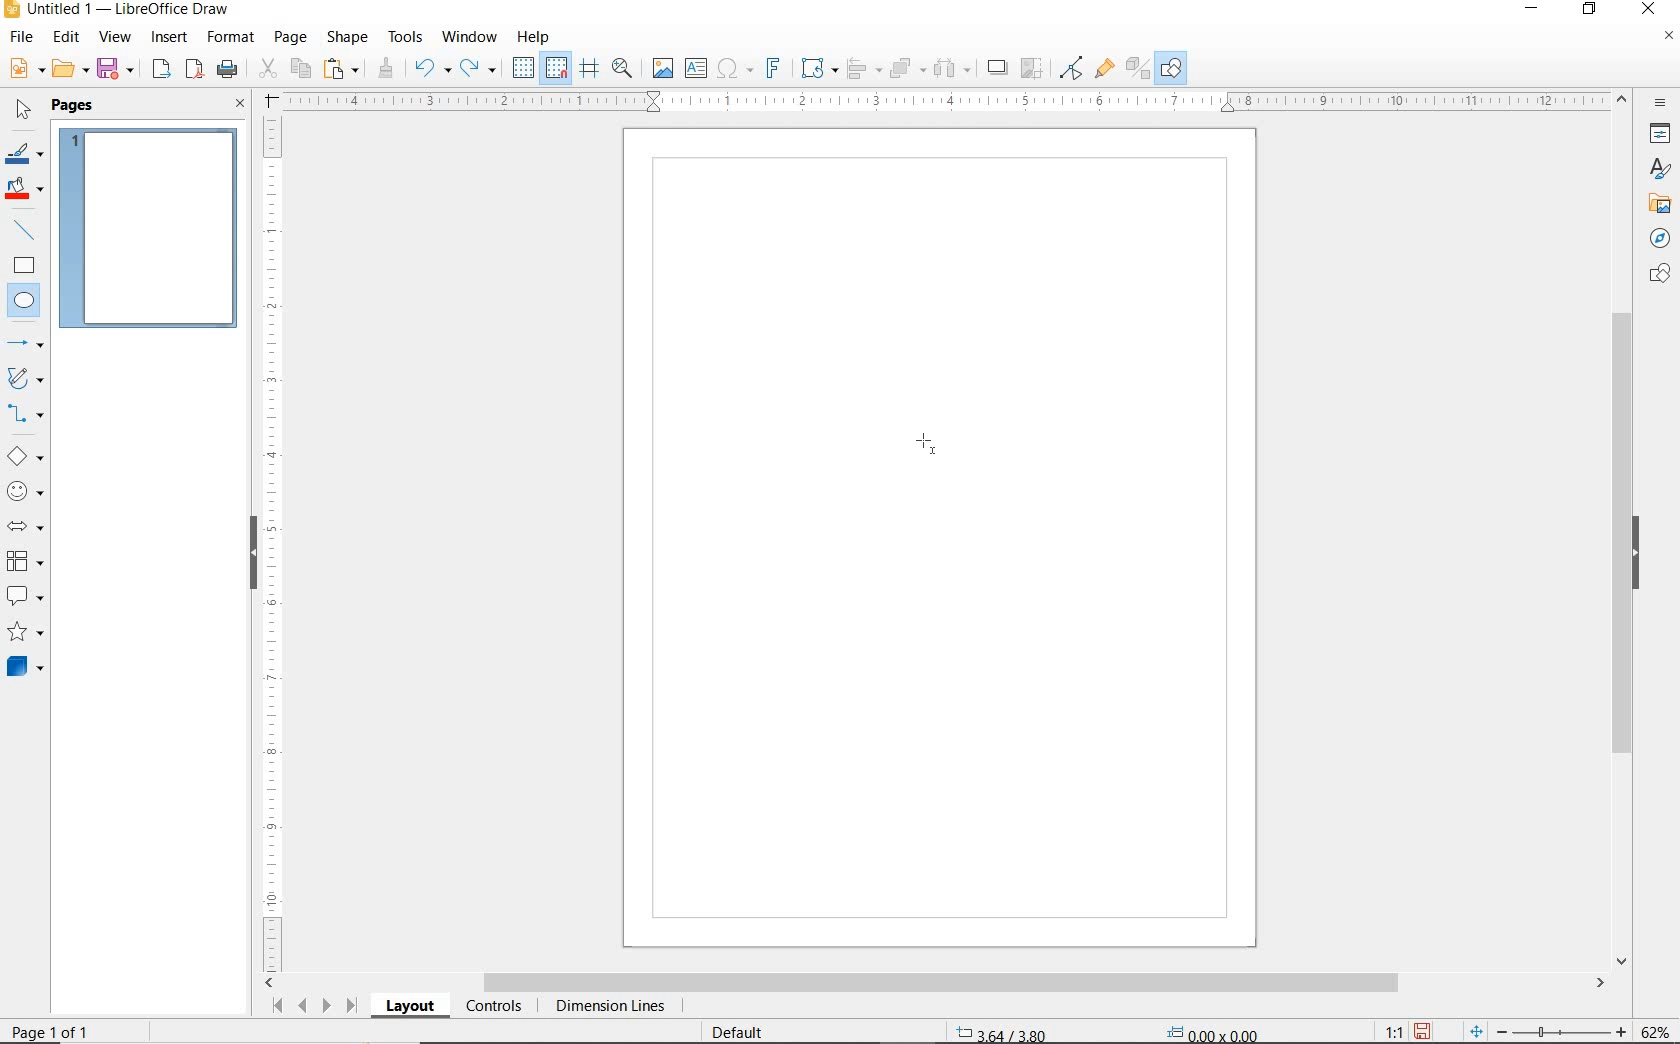  What do you see at coordinates (115, 38) in the screenshot?
I see `VIEW` at bounding box center [115, 38].